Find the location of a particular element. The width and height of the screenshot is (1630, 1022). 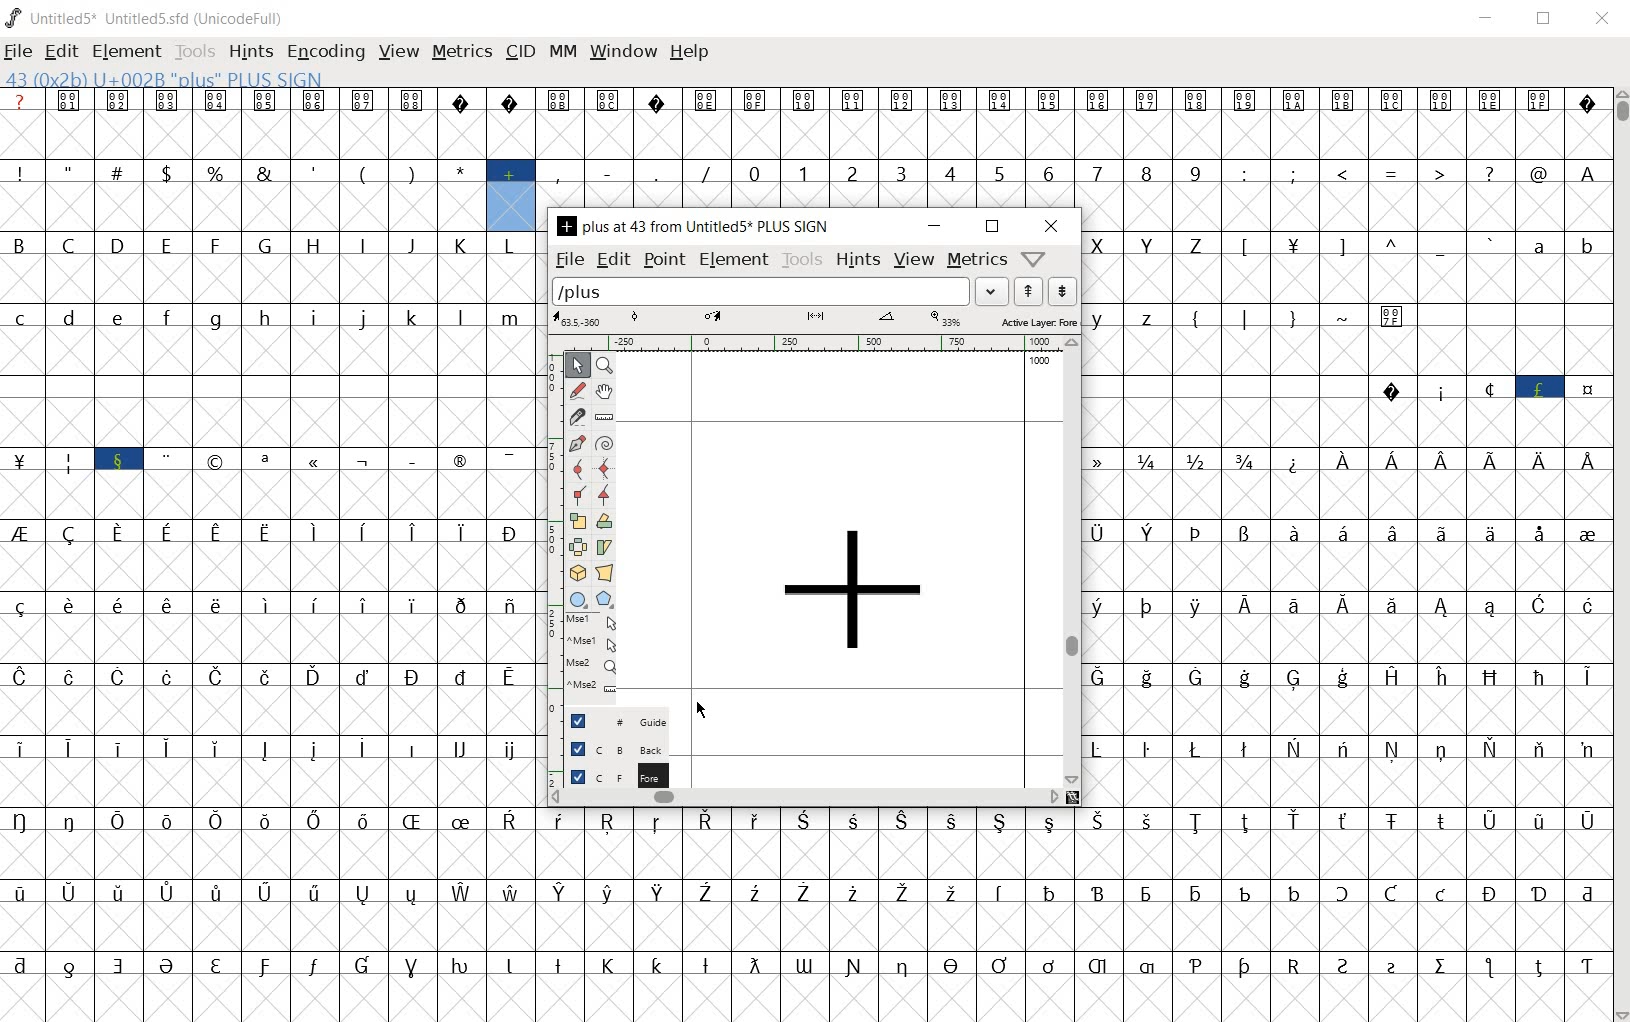

restore is located at coordinates (995, 228).